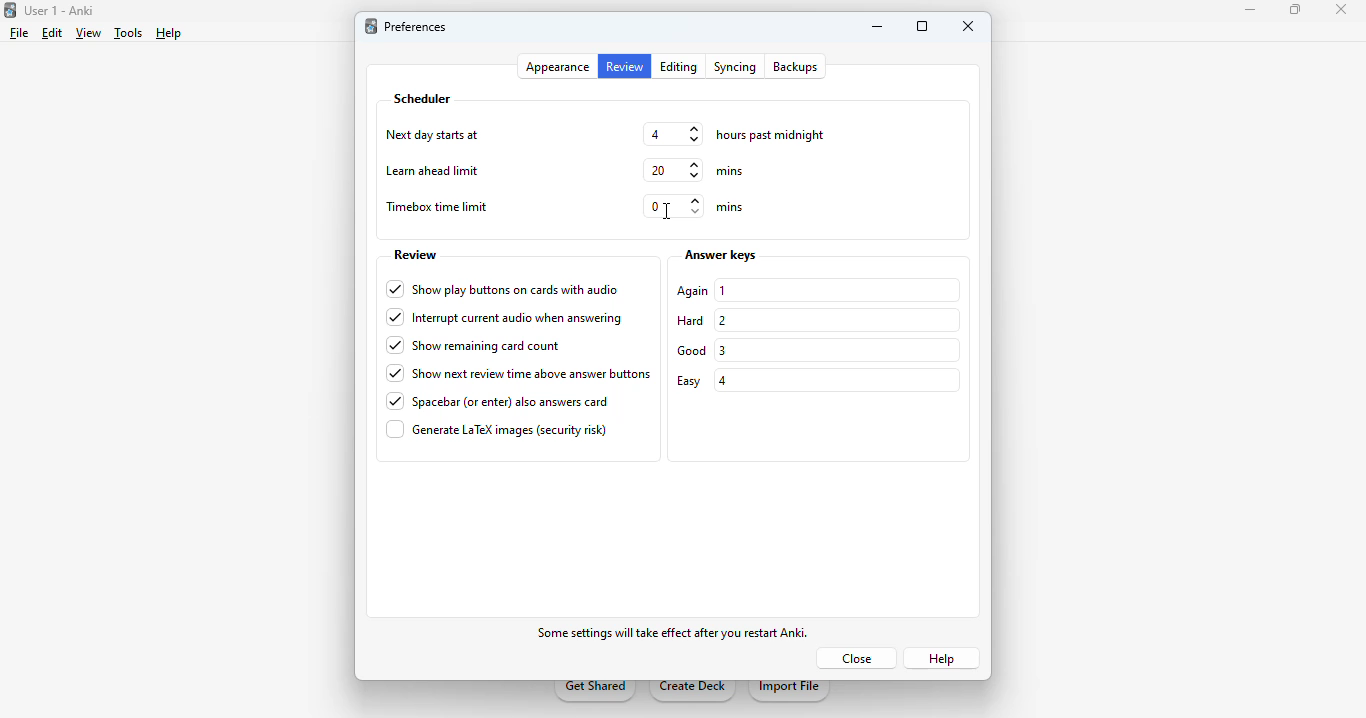 Image resolution: width=1366 pixels, height=718 pixels. I want to click on import file, so click(788, 691).